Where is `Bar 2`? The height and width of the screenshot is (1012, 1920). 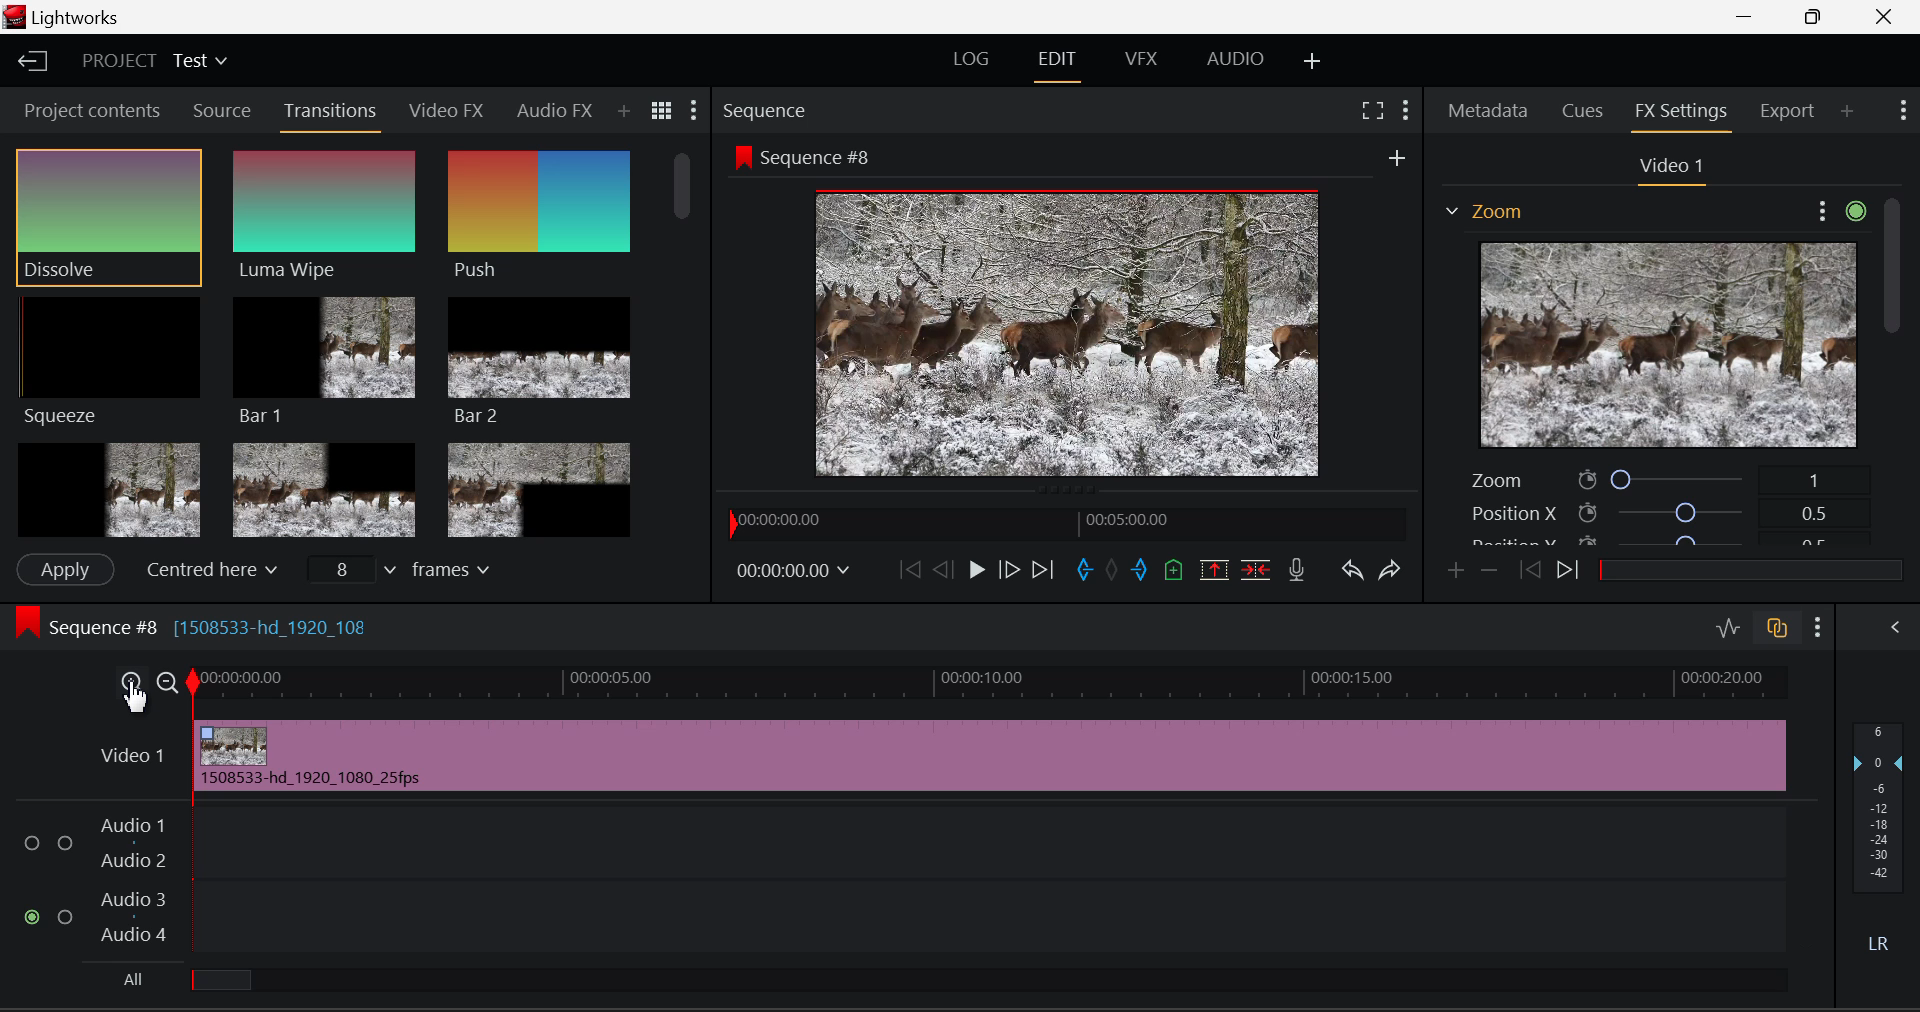
Bar 2 is located at coordinates (541, 361).